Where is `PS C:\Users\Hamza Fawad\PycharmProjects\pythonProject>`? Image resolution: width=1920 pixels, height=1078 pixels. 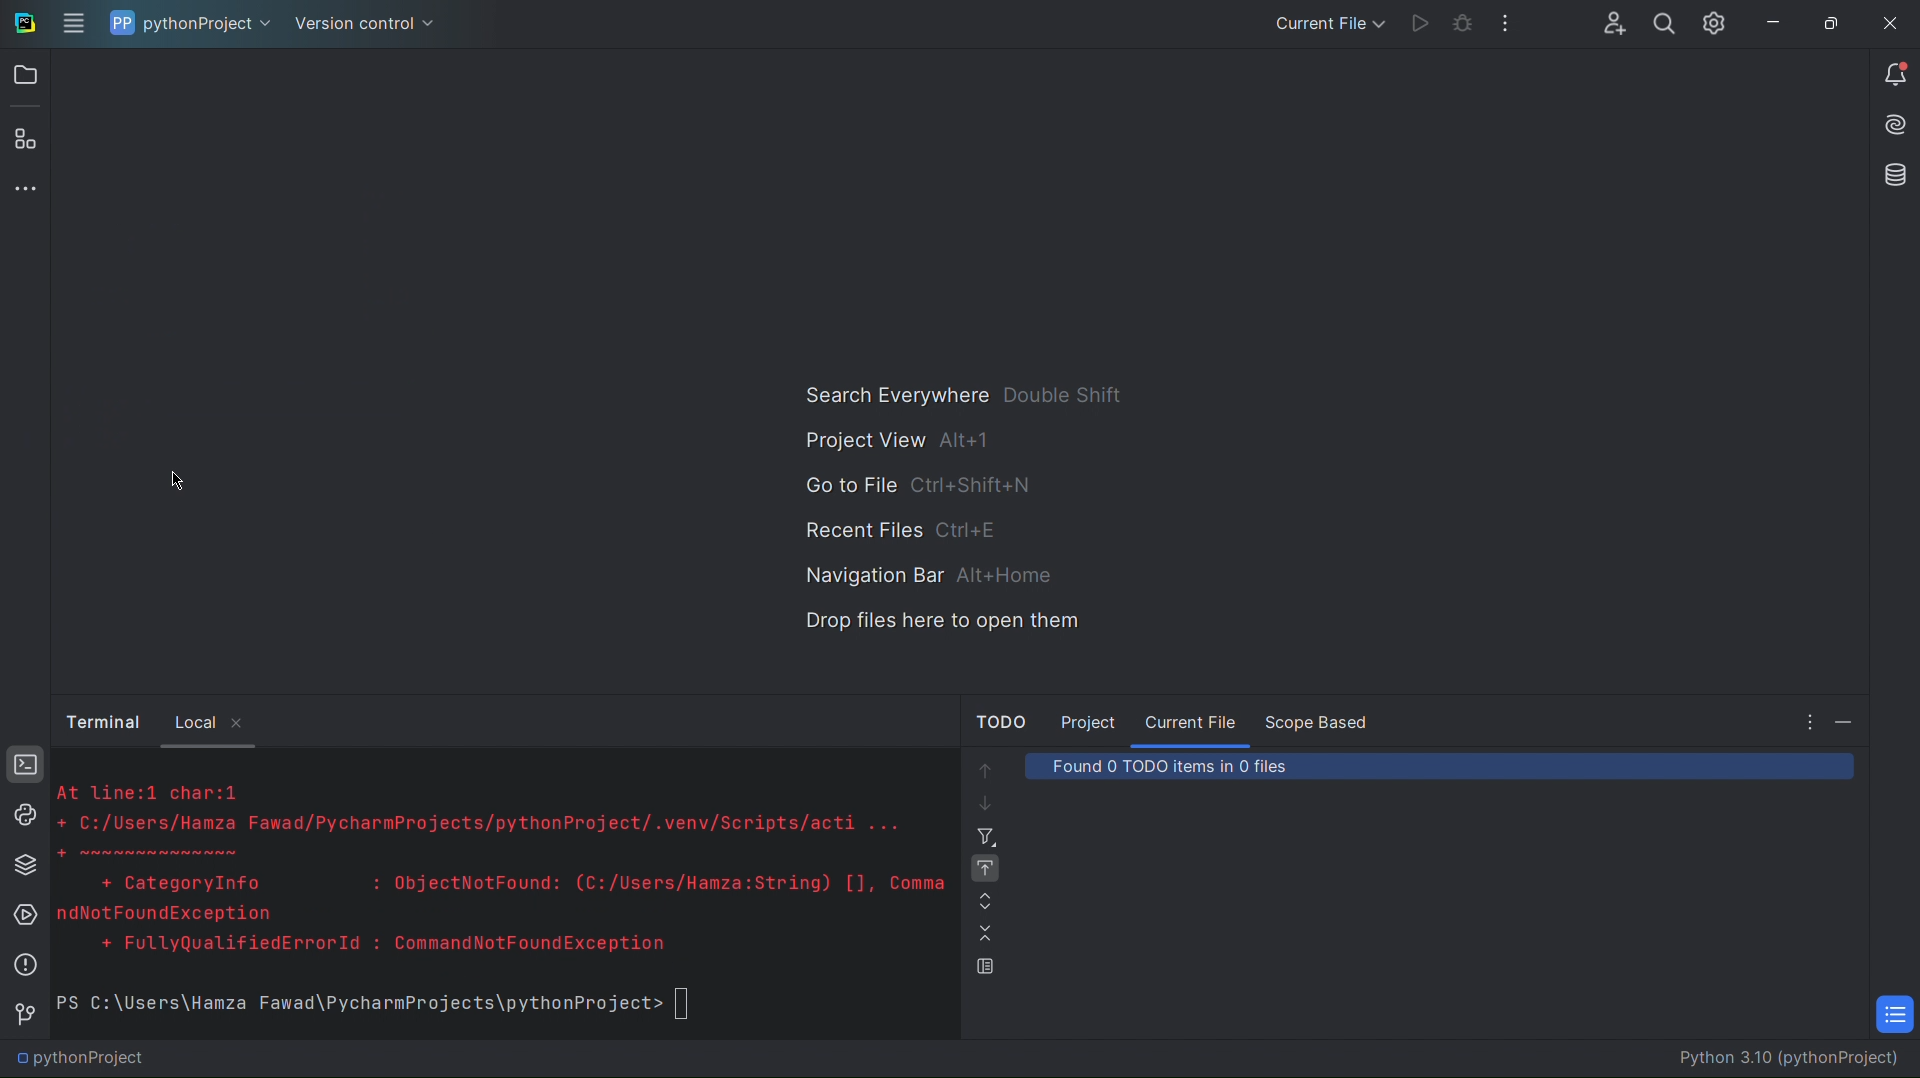 PS C:\Users\Hamza Fawad\PycharmProjects\pythonProject> is located at coordinates (360, 998).